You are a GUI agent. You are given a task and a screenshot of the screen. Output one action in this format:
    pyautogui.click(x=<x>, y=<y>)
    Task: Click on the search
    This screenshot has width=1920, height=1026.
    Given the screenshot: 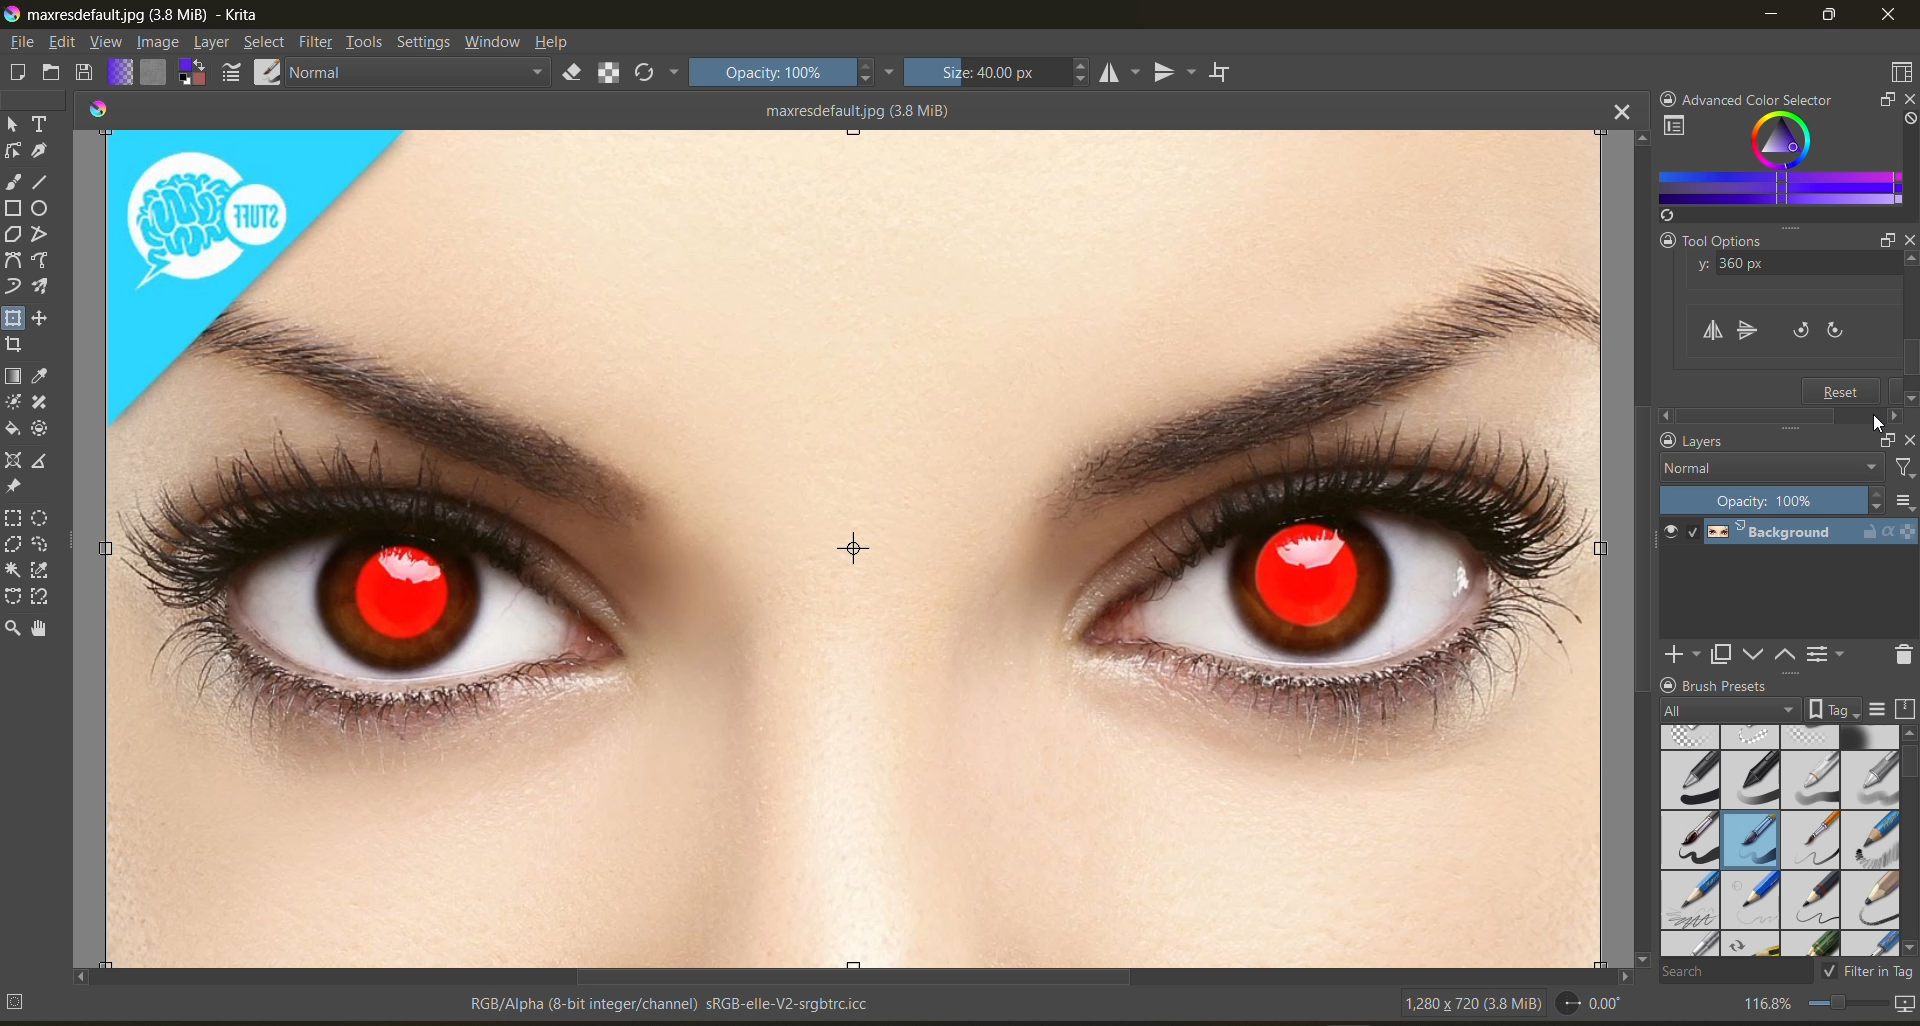 What is the action you would take?
    pyautogui.click(x=1744, y=973)
    